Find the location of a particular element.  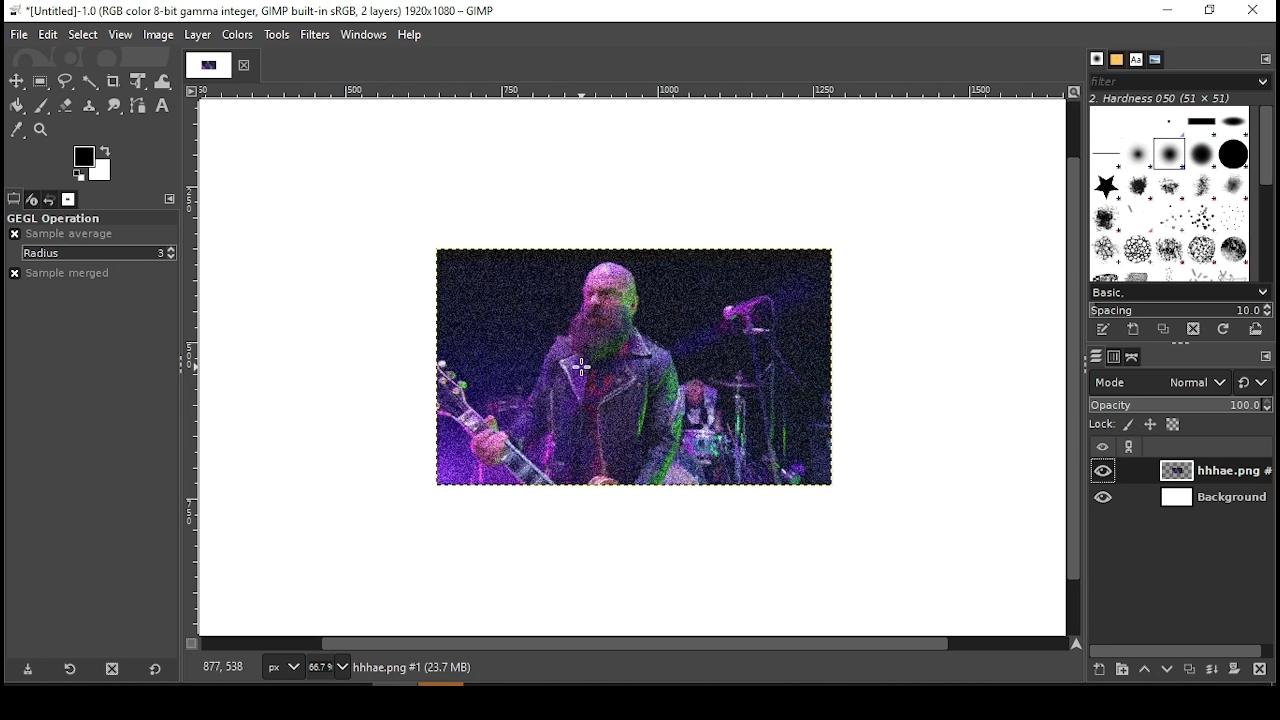

switch to other mode groups is located at coordinates (1254, 381).